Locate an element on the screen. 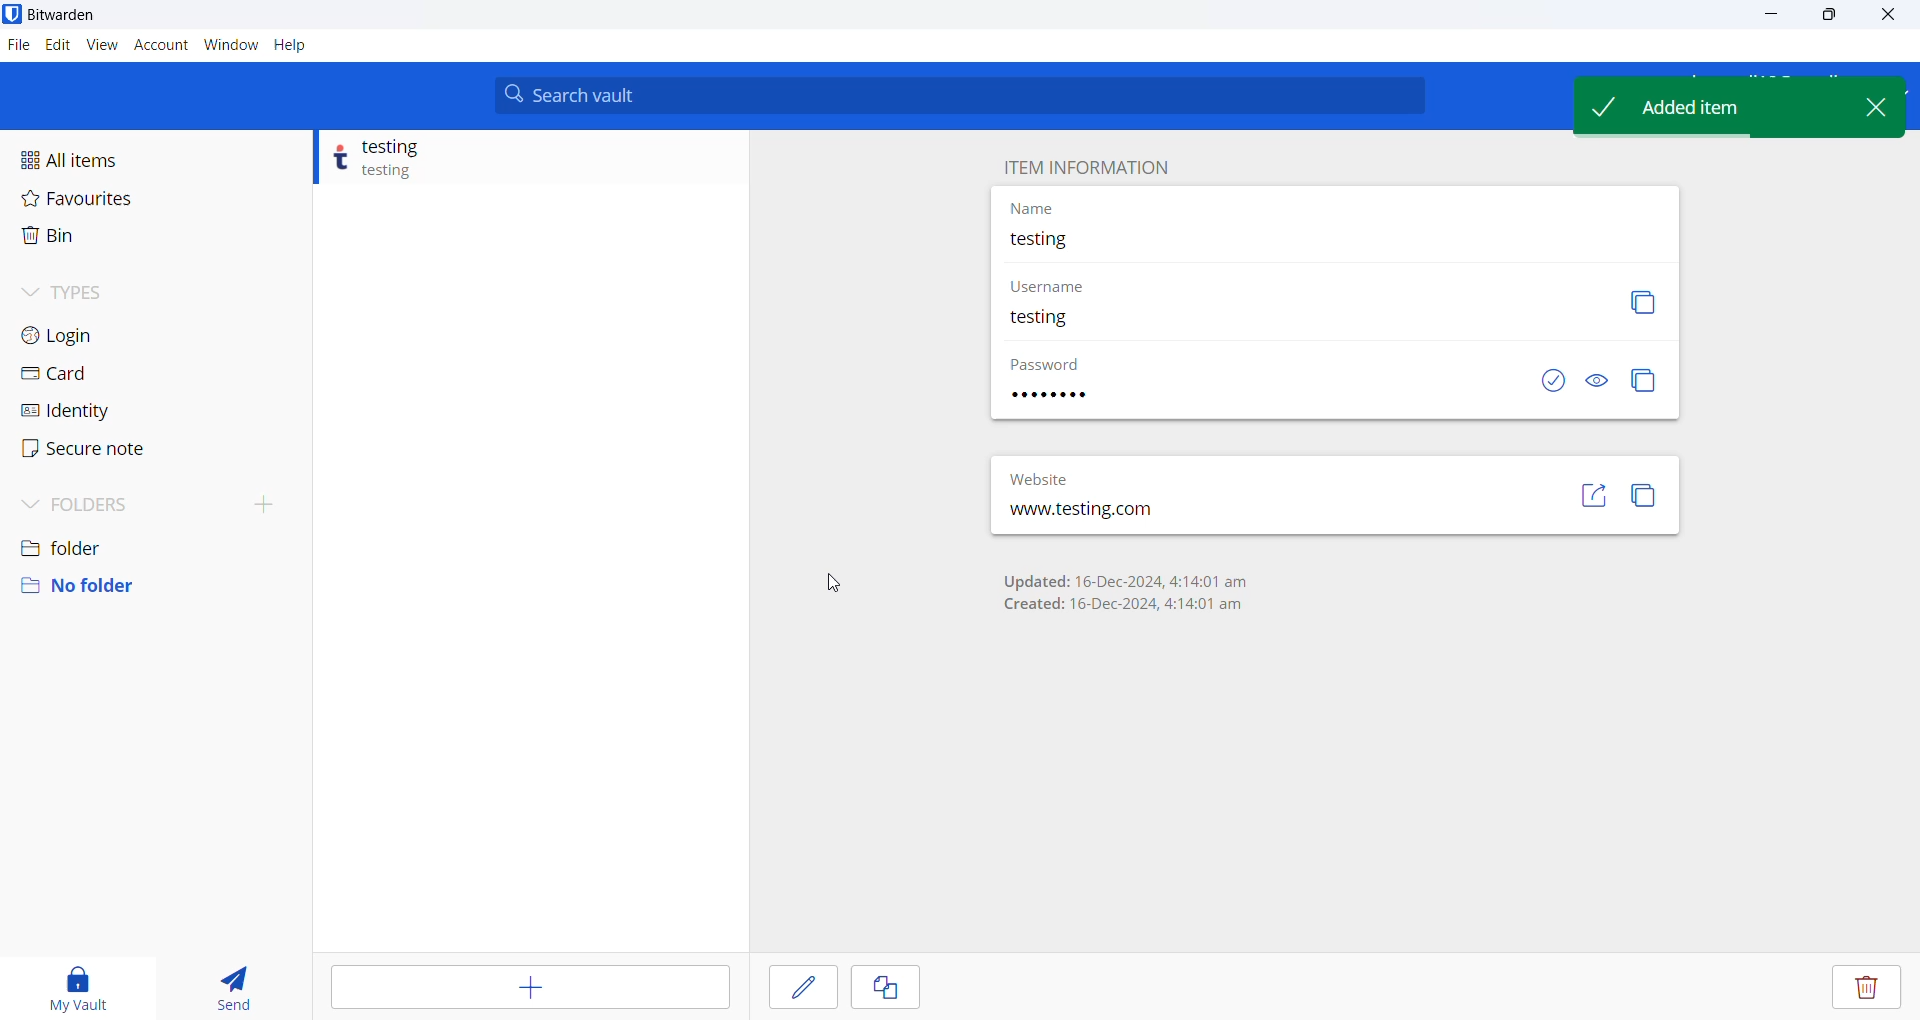  website URL "www.testing.com" is located at coordinates (1125, 515).